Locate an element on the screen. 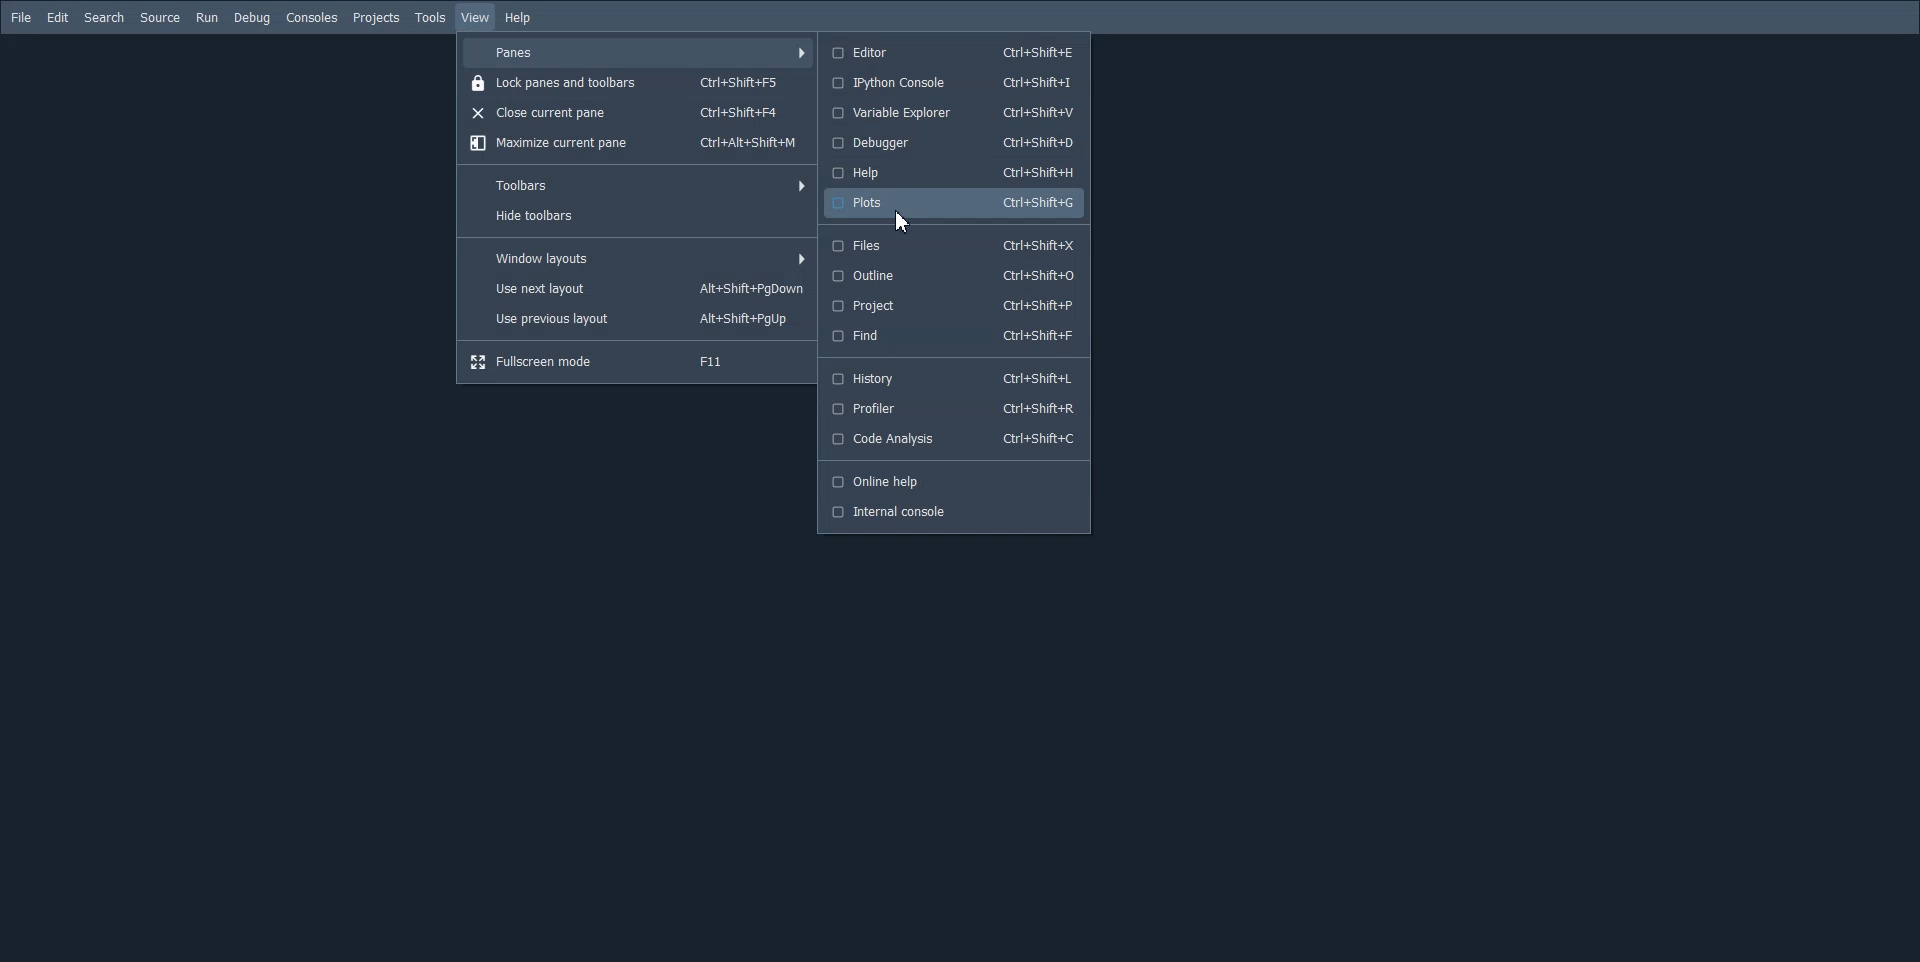 The height and width of the screenshot is (962, 1920). Find is located at coordinates (957, 335).